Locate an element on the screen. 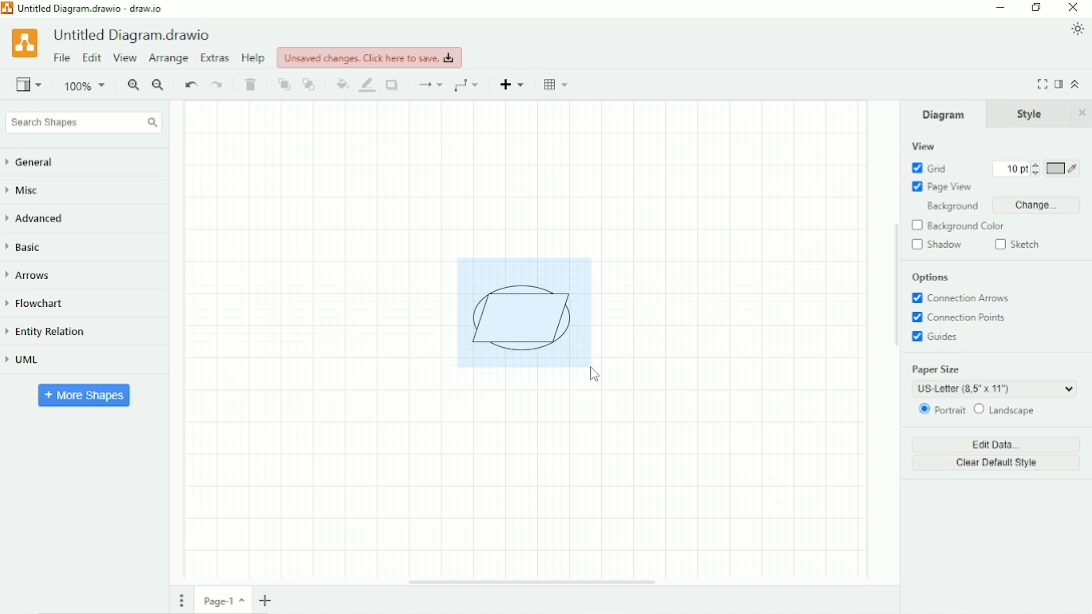  Shadow is located at coordinates (394, 85).